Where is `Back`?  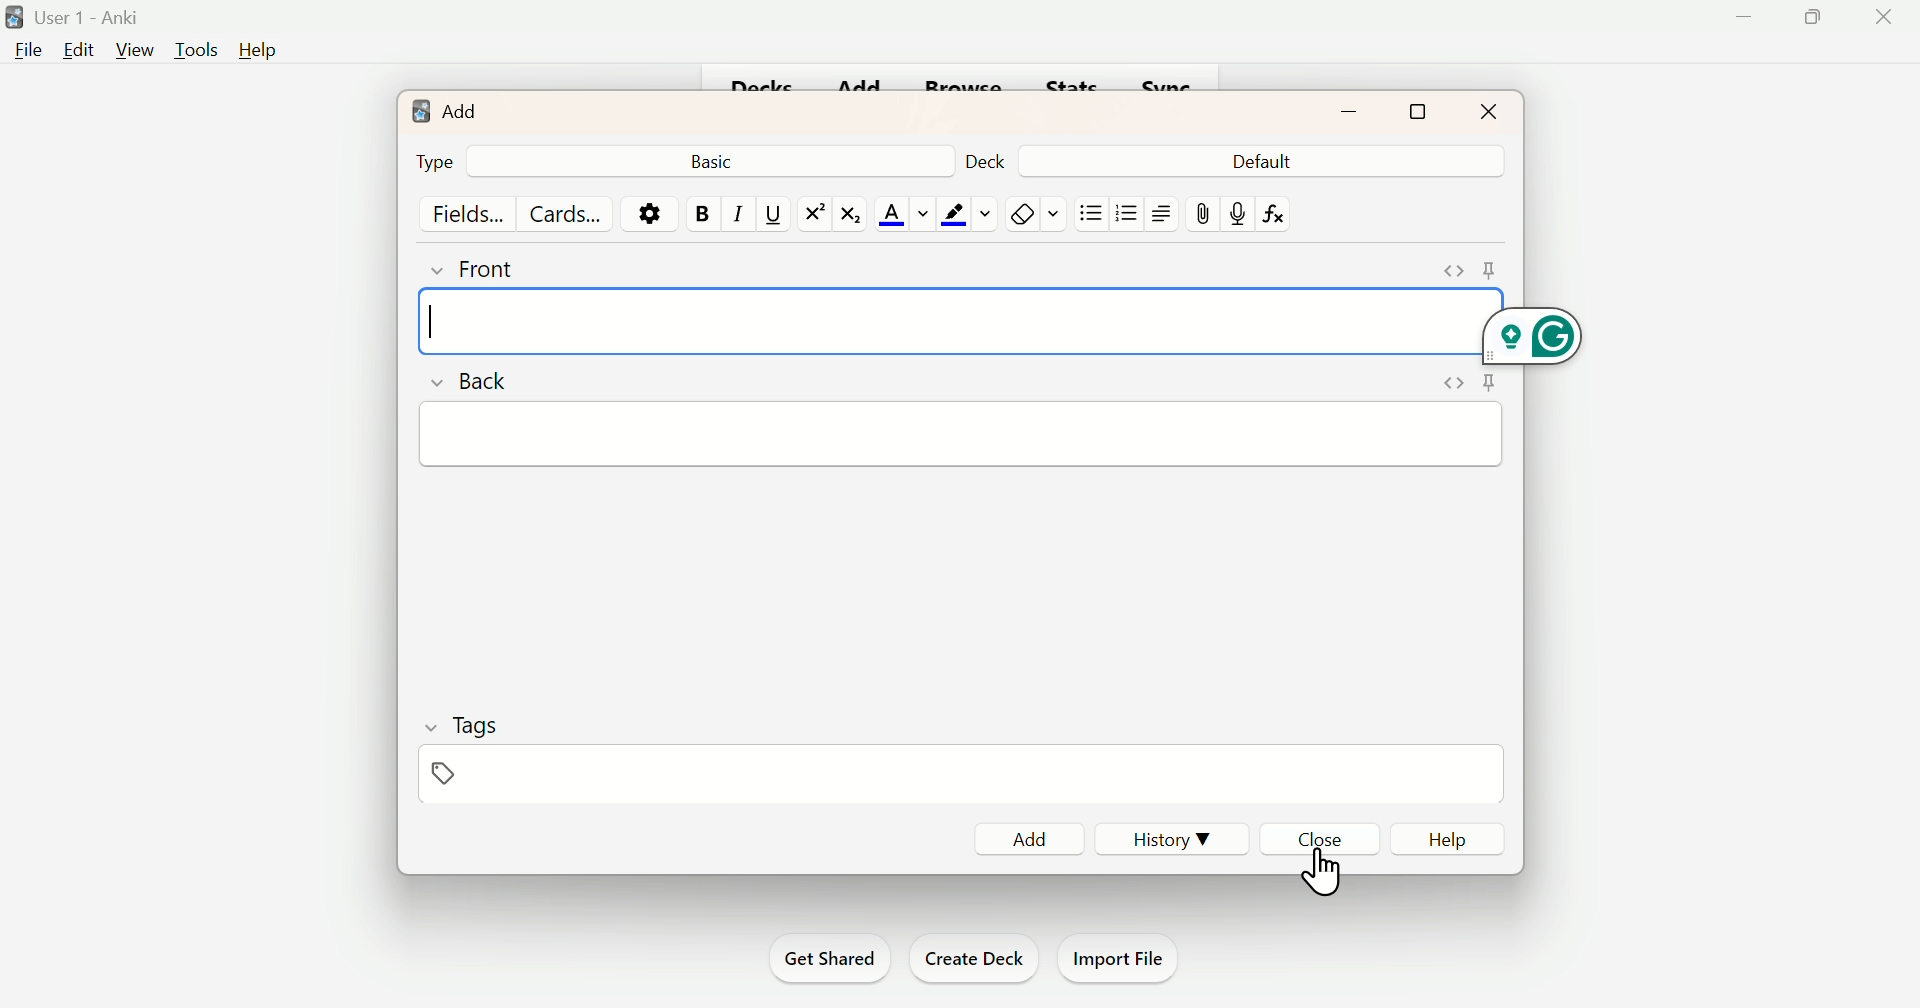
Back is located at coordinates (477, 386).